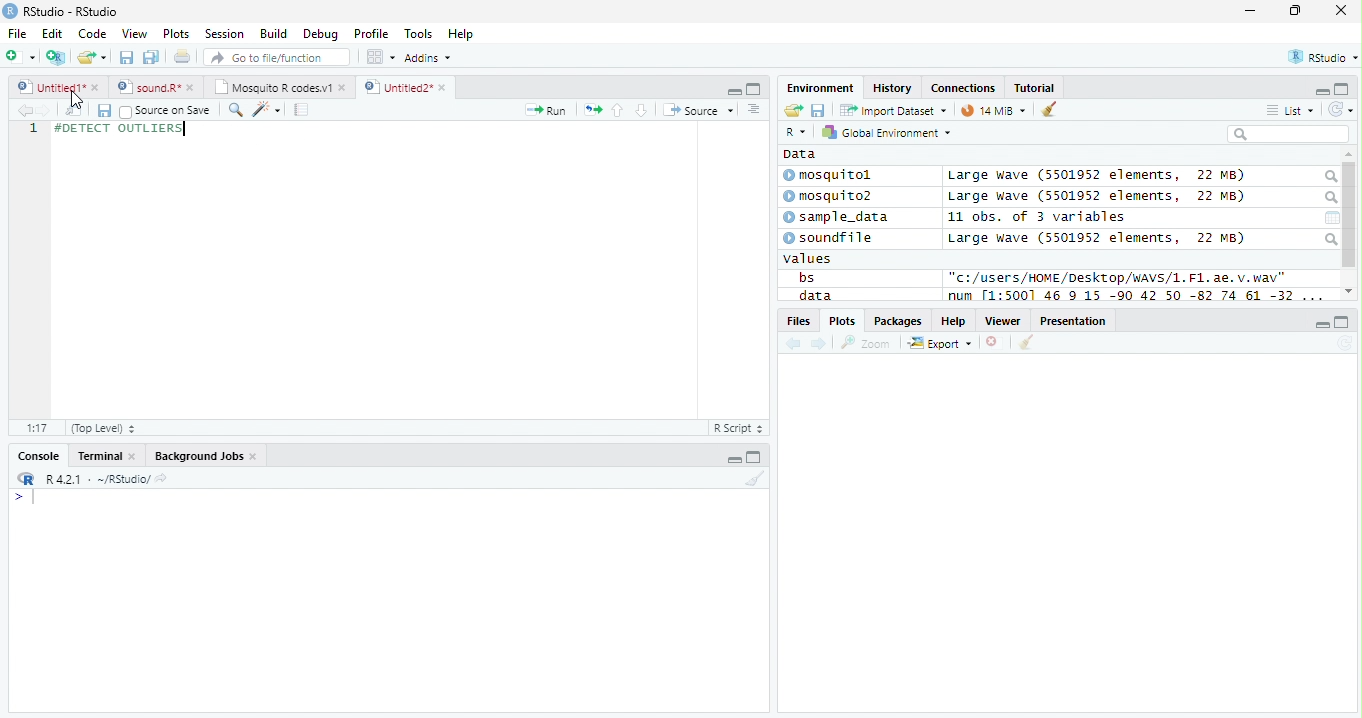 Image resolution: width=1362 pixels, height=718 pixels. What do you see at coordinates (821, 88) in the screenshot?
I see `Environment` at bounding box center [821, 88].